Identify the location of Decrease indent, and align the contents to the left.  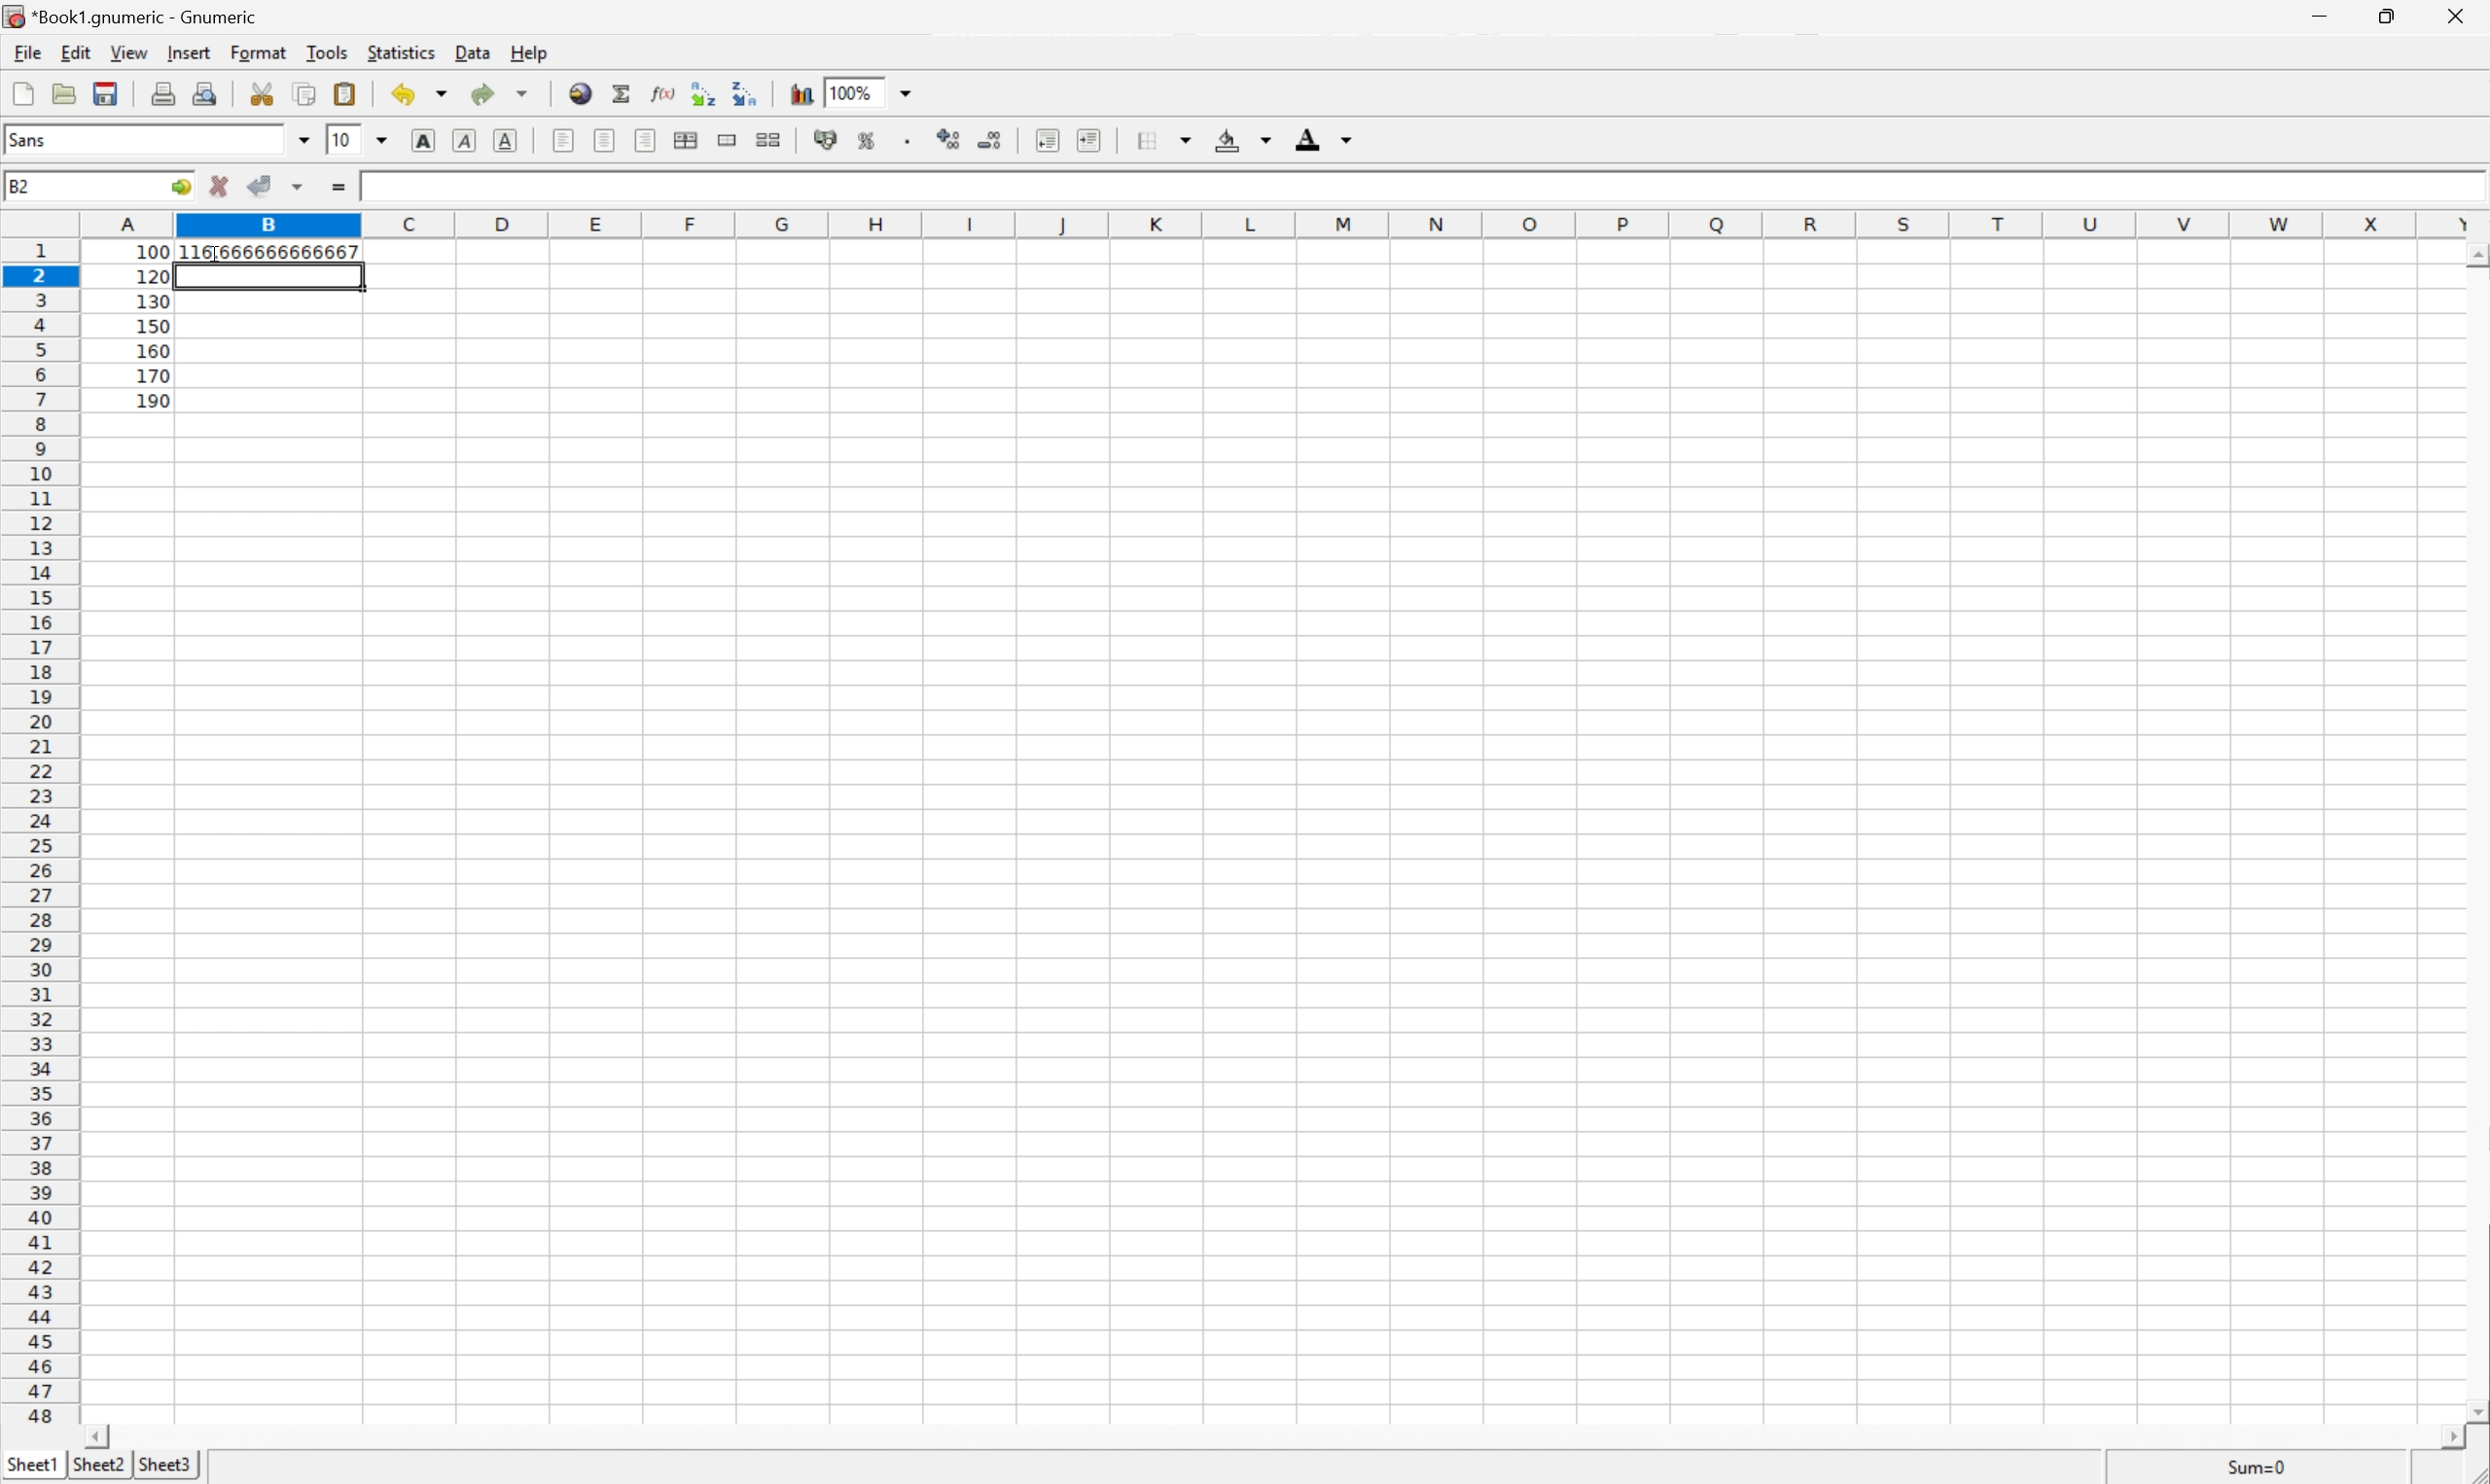
(1046, 140).